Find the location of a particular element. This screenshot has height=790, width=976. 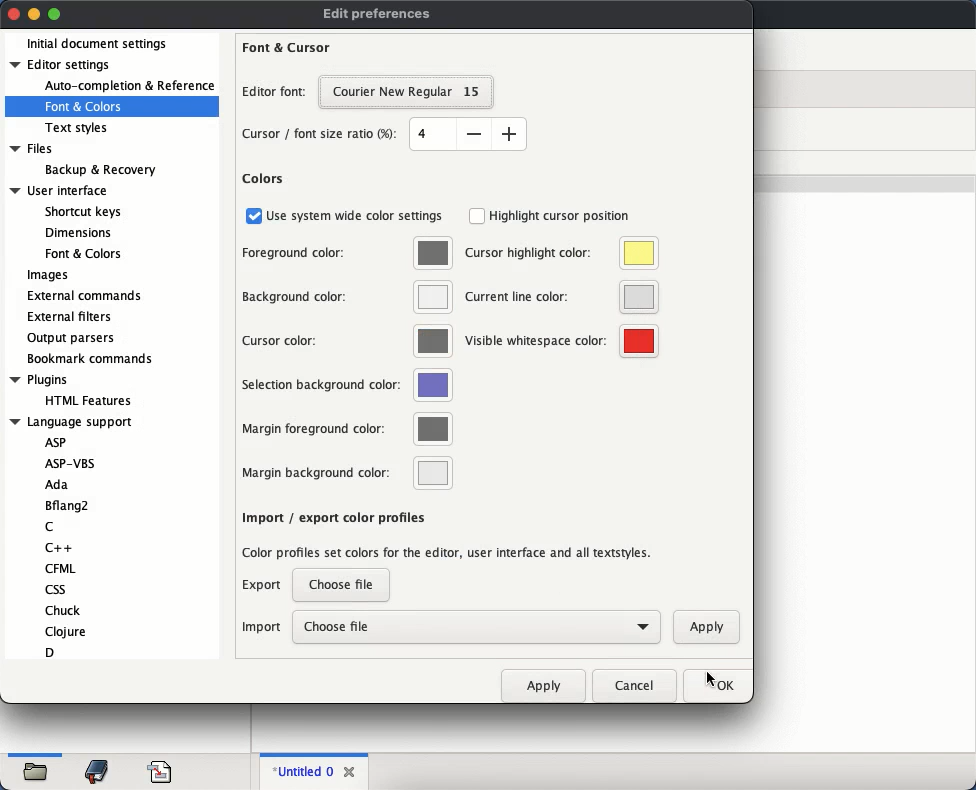

untitled is located at coordinates (300, 772).